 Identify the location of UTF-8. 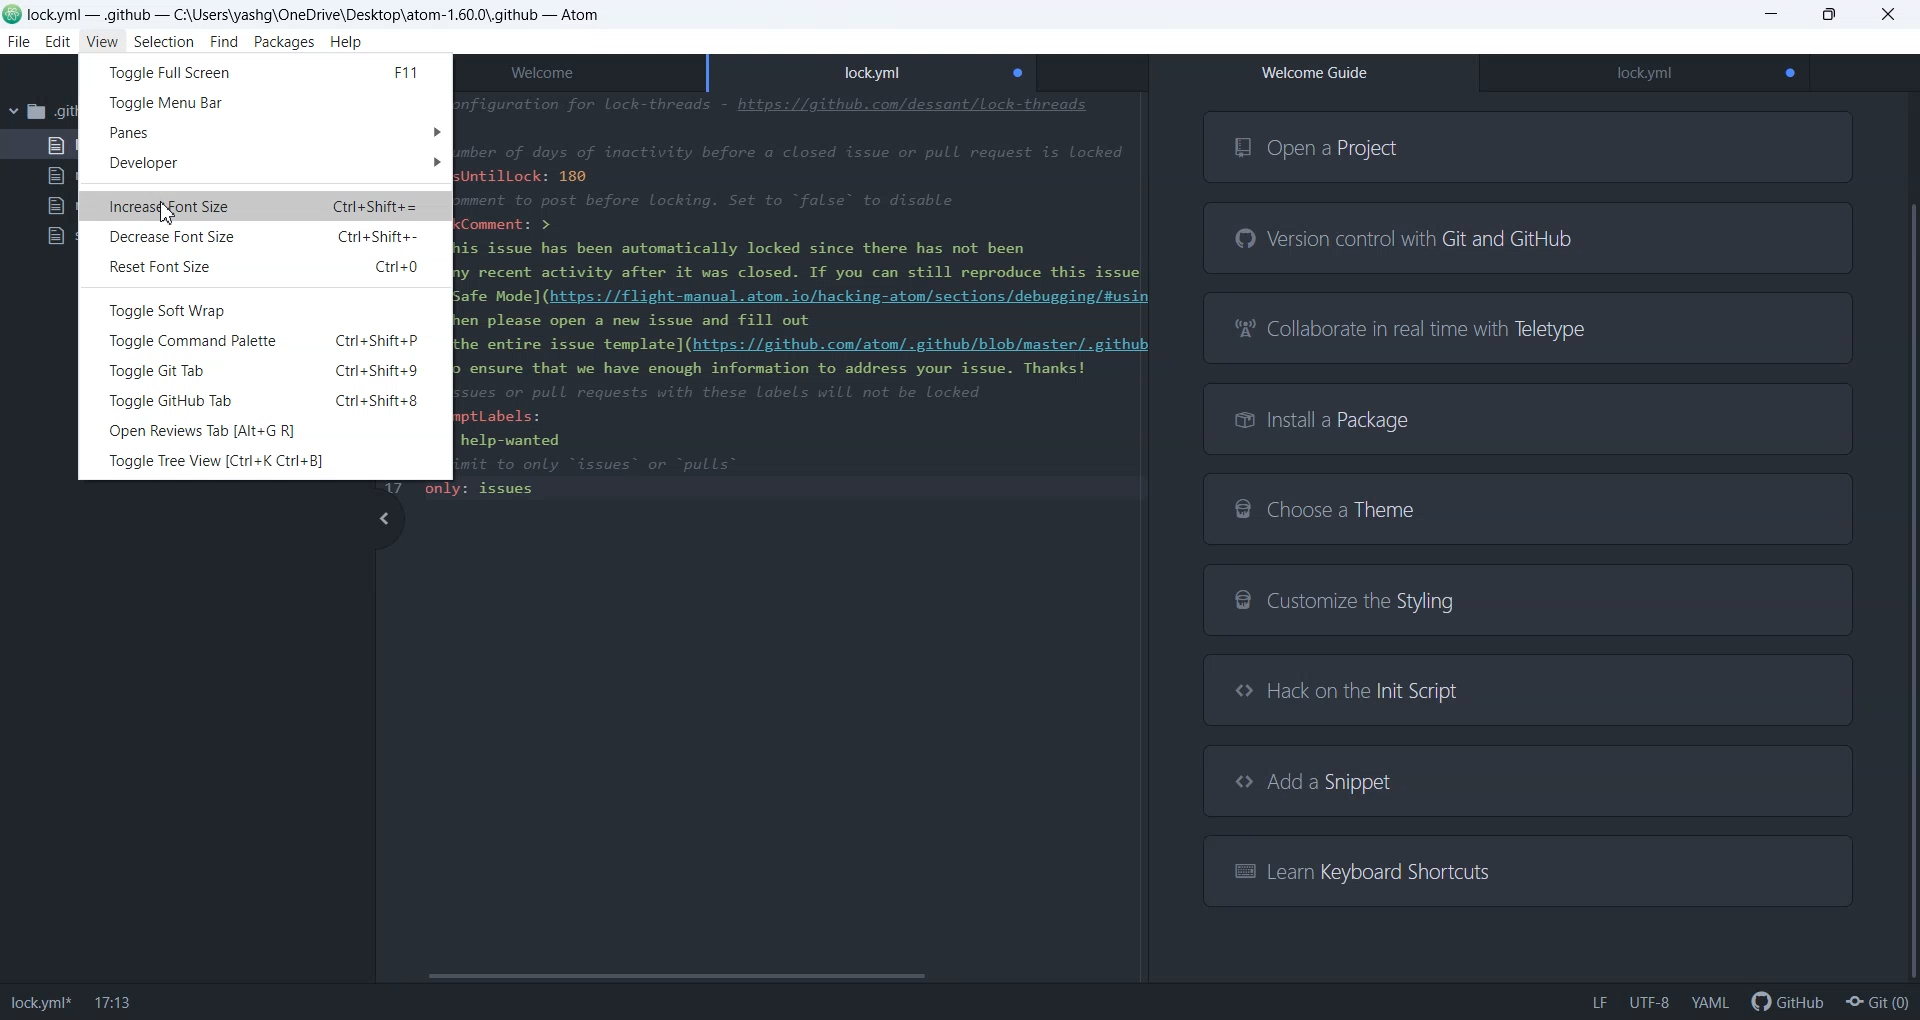
(1649, 1002).